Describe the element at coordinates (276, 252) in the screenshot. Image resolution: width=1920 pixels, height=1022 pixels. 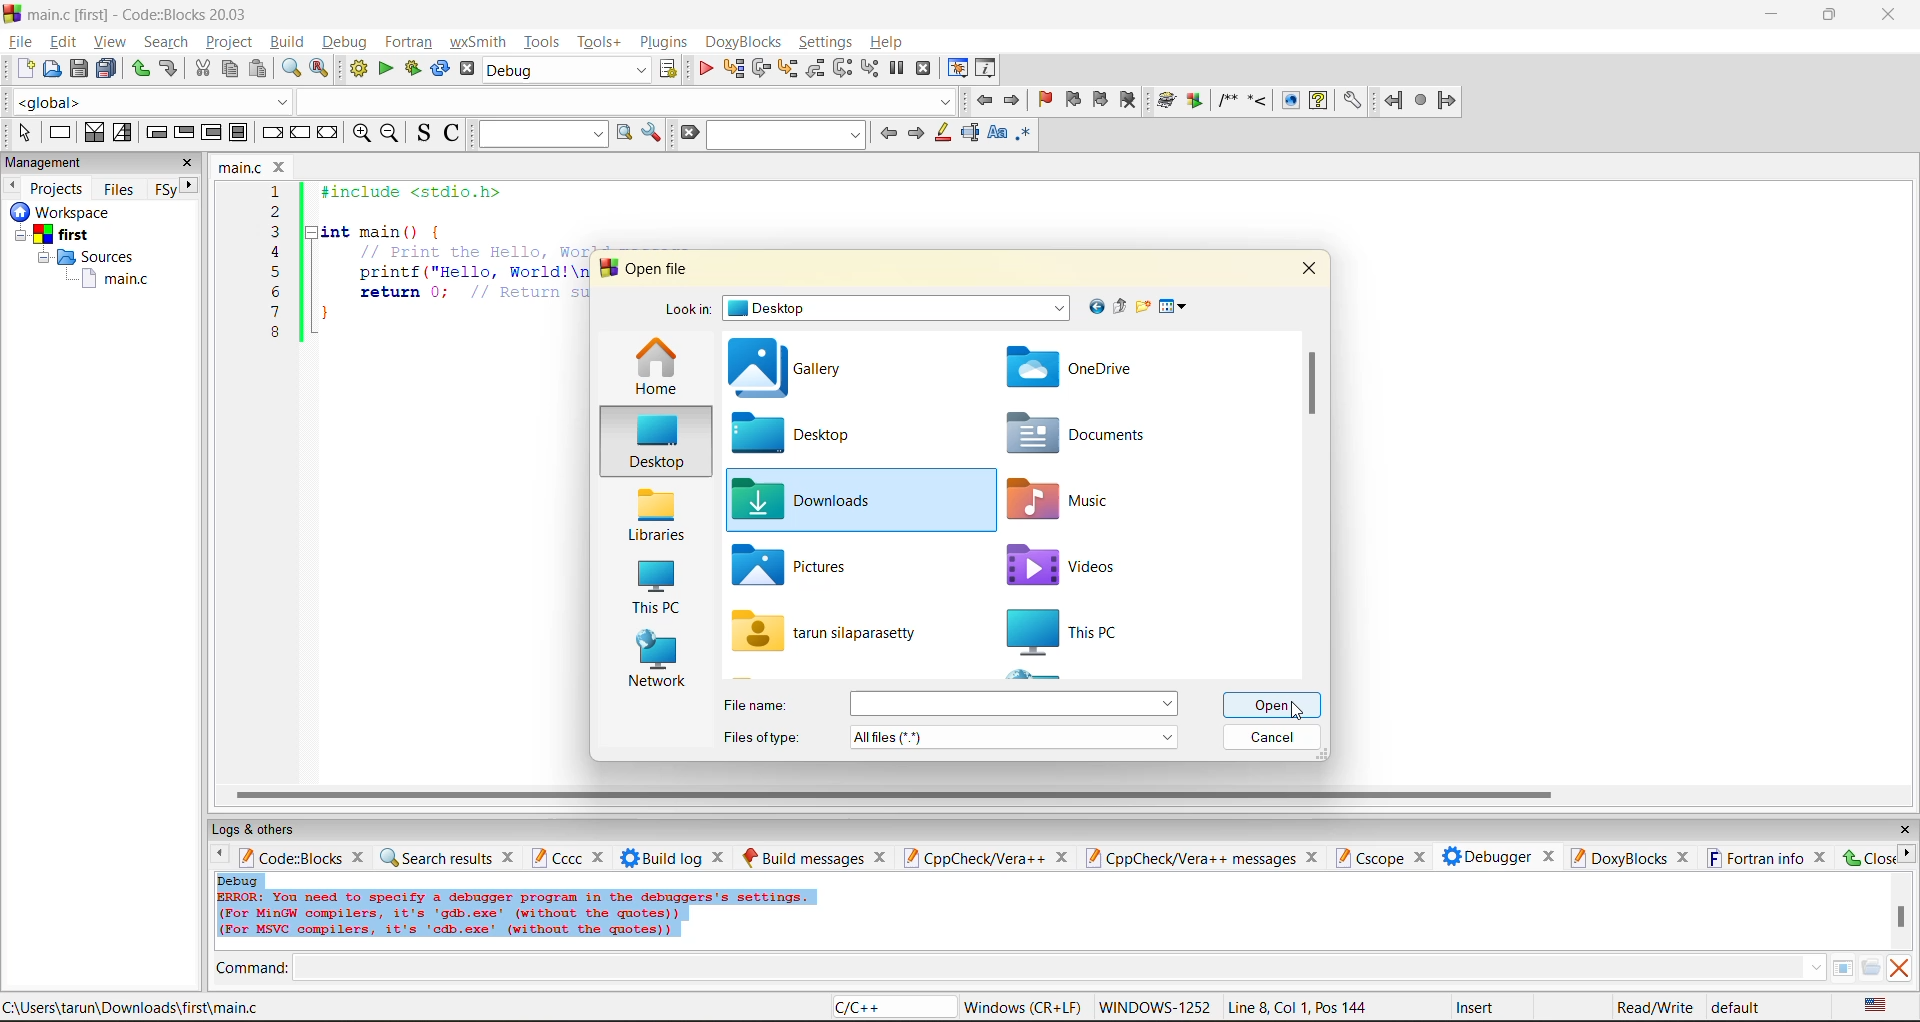
I see `4` at that location.